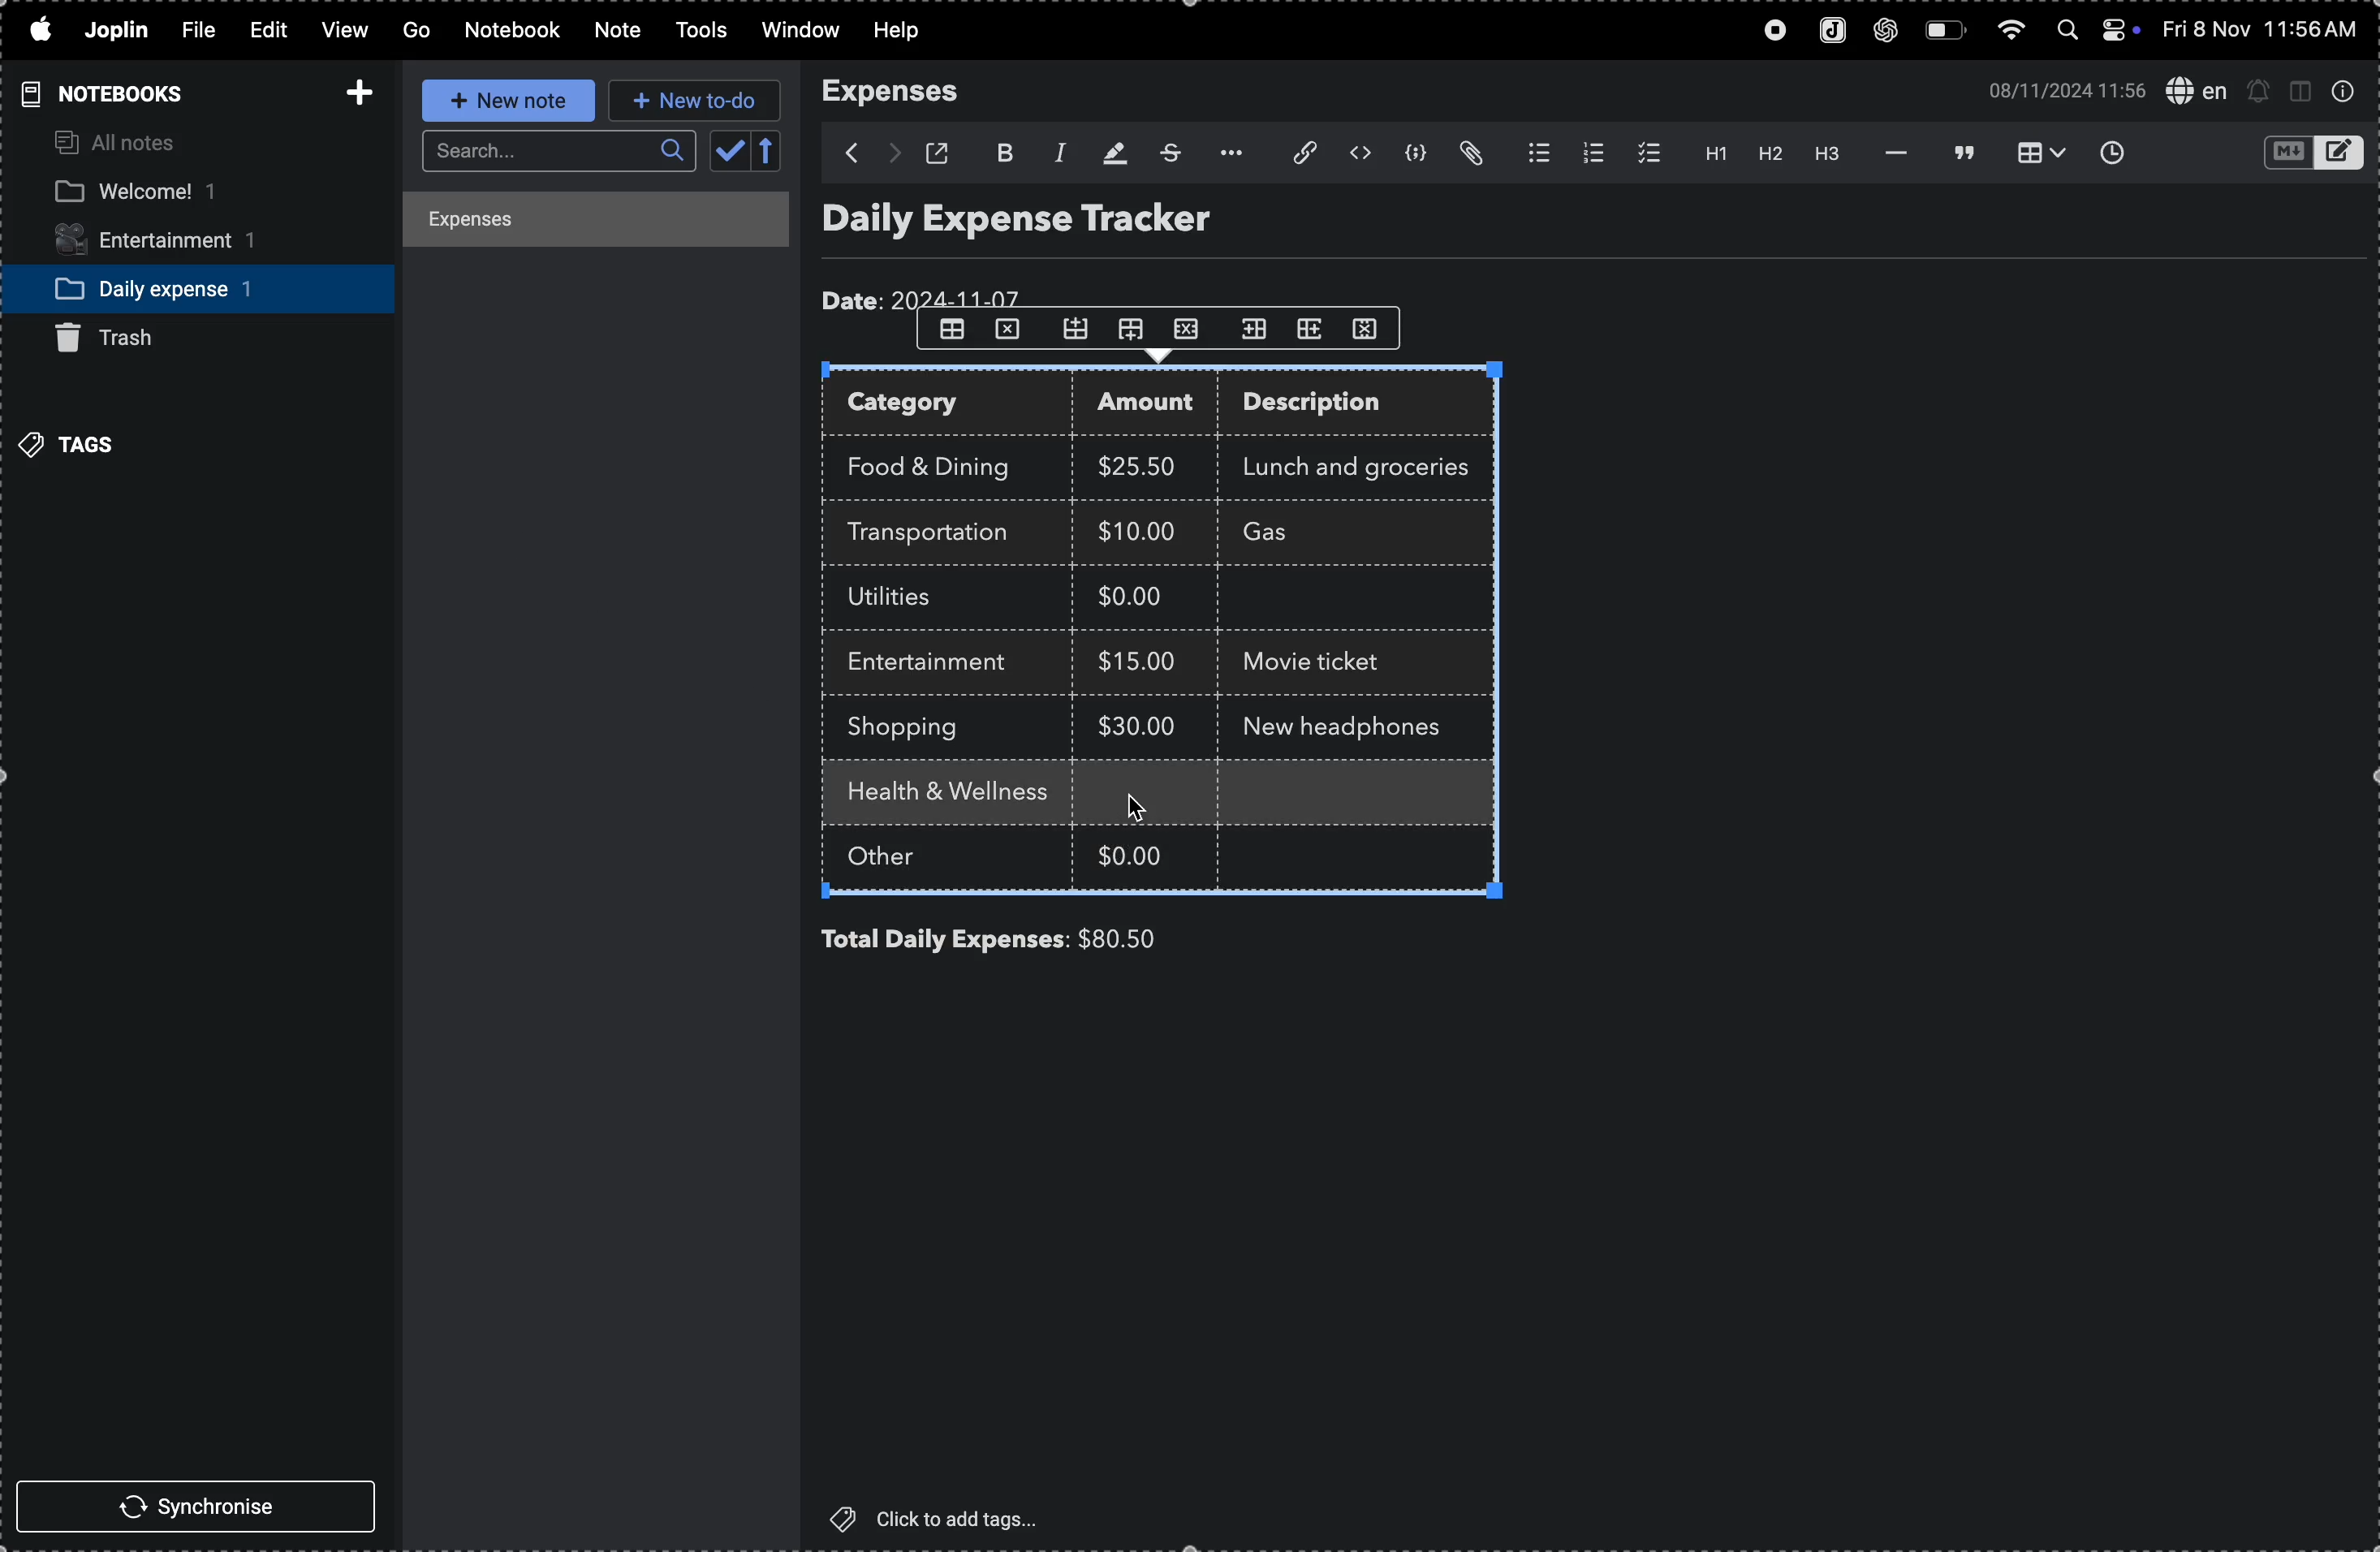 This screenshot has height=1552, width=2380. I want to click on new headphones, so click(1344, 724).